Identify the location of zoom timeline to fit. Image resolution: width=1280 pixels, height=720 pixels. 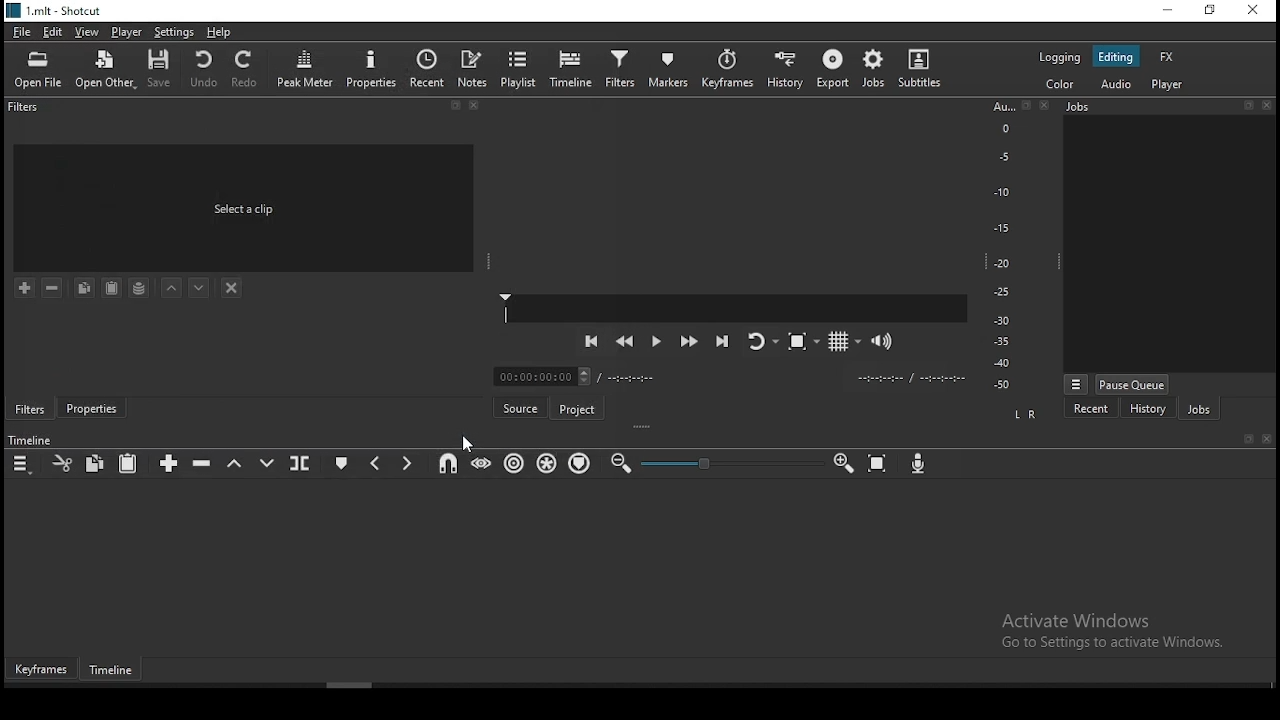
(879, 463).